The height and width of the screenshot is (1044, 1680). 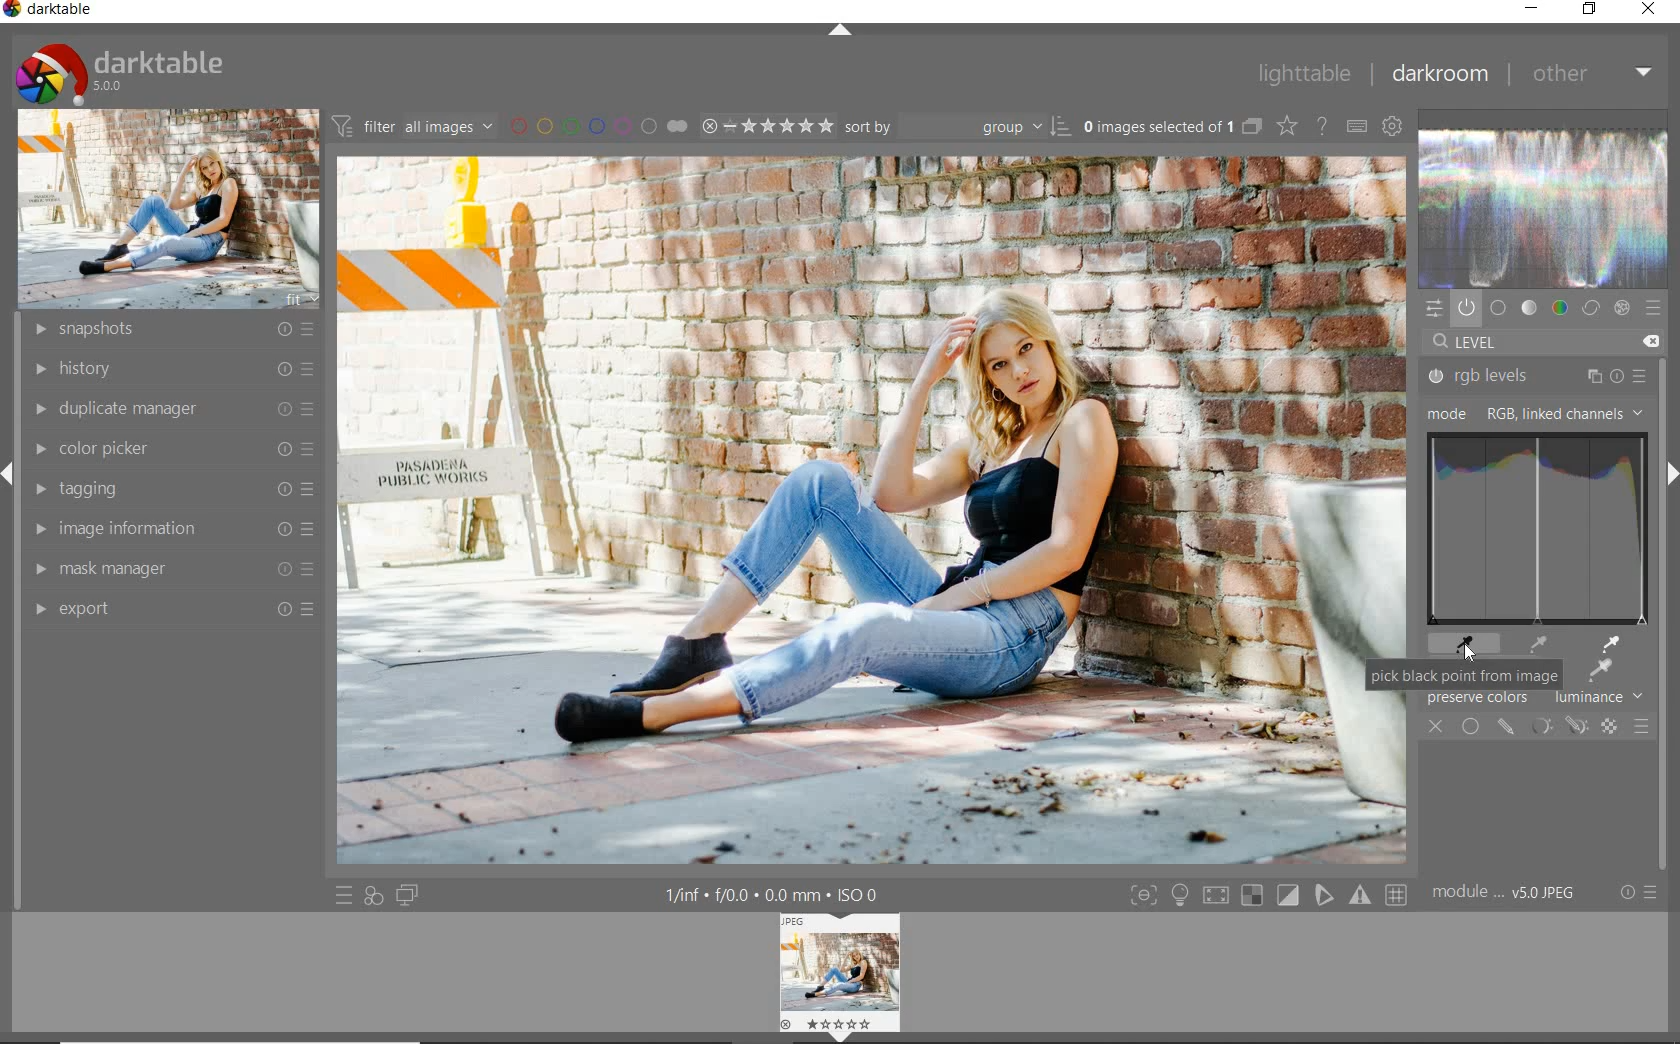 What do you see at coordinates (1436, 724) in the screenshot?
I see `close` at bounding box center [1436, 724].